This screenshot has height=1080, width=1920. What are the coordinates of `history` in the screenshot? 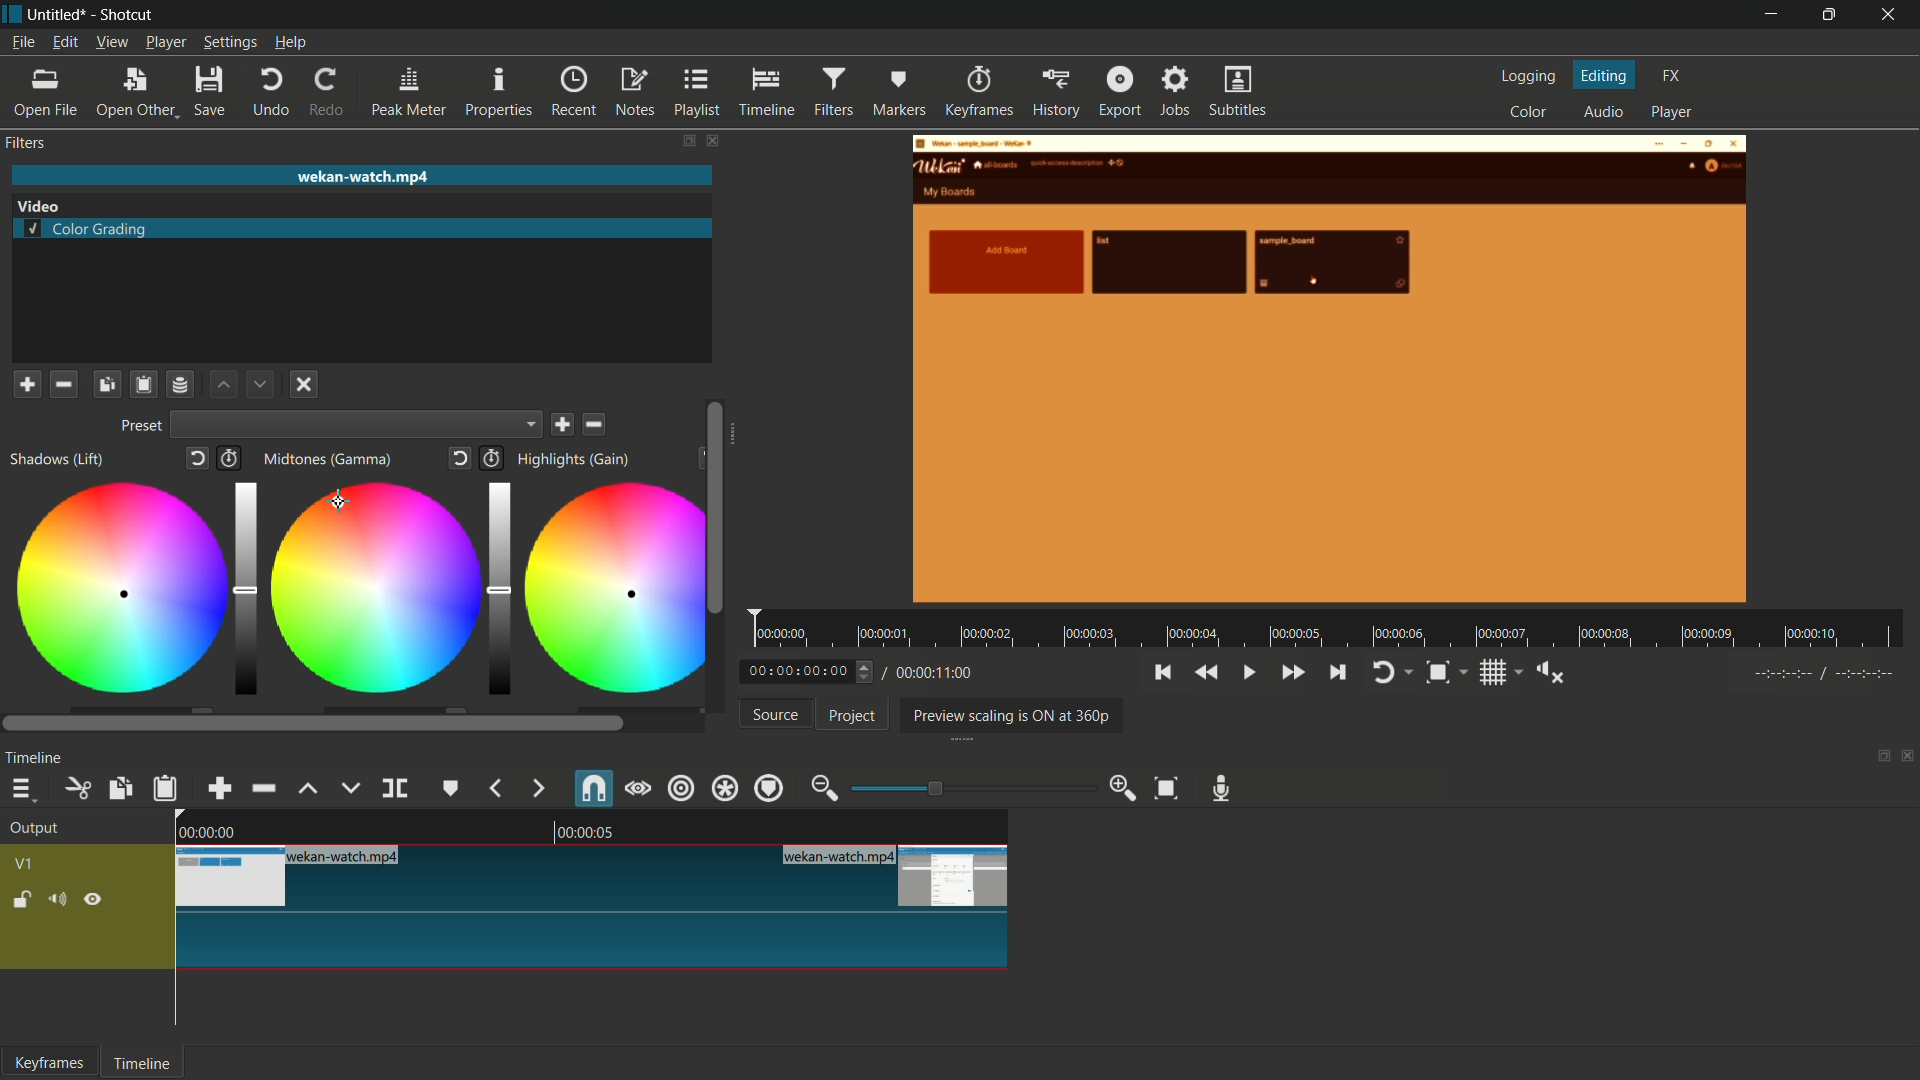 It's located at (1053, 94).